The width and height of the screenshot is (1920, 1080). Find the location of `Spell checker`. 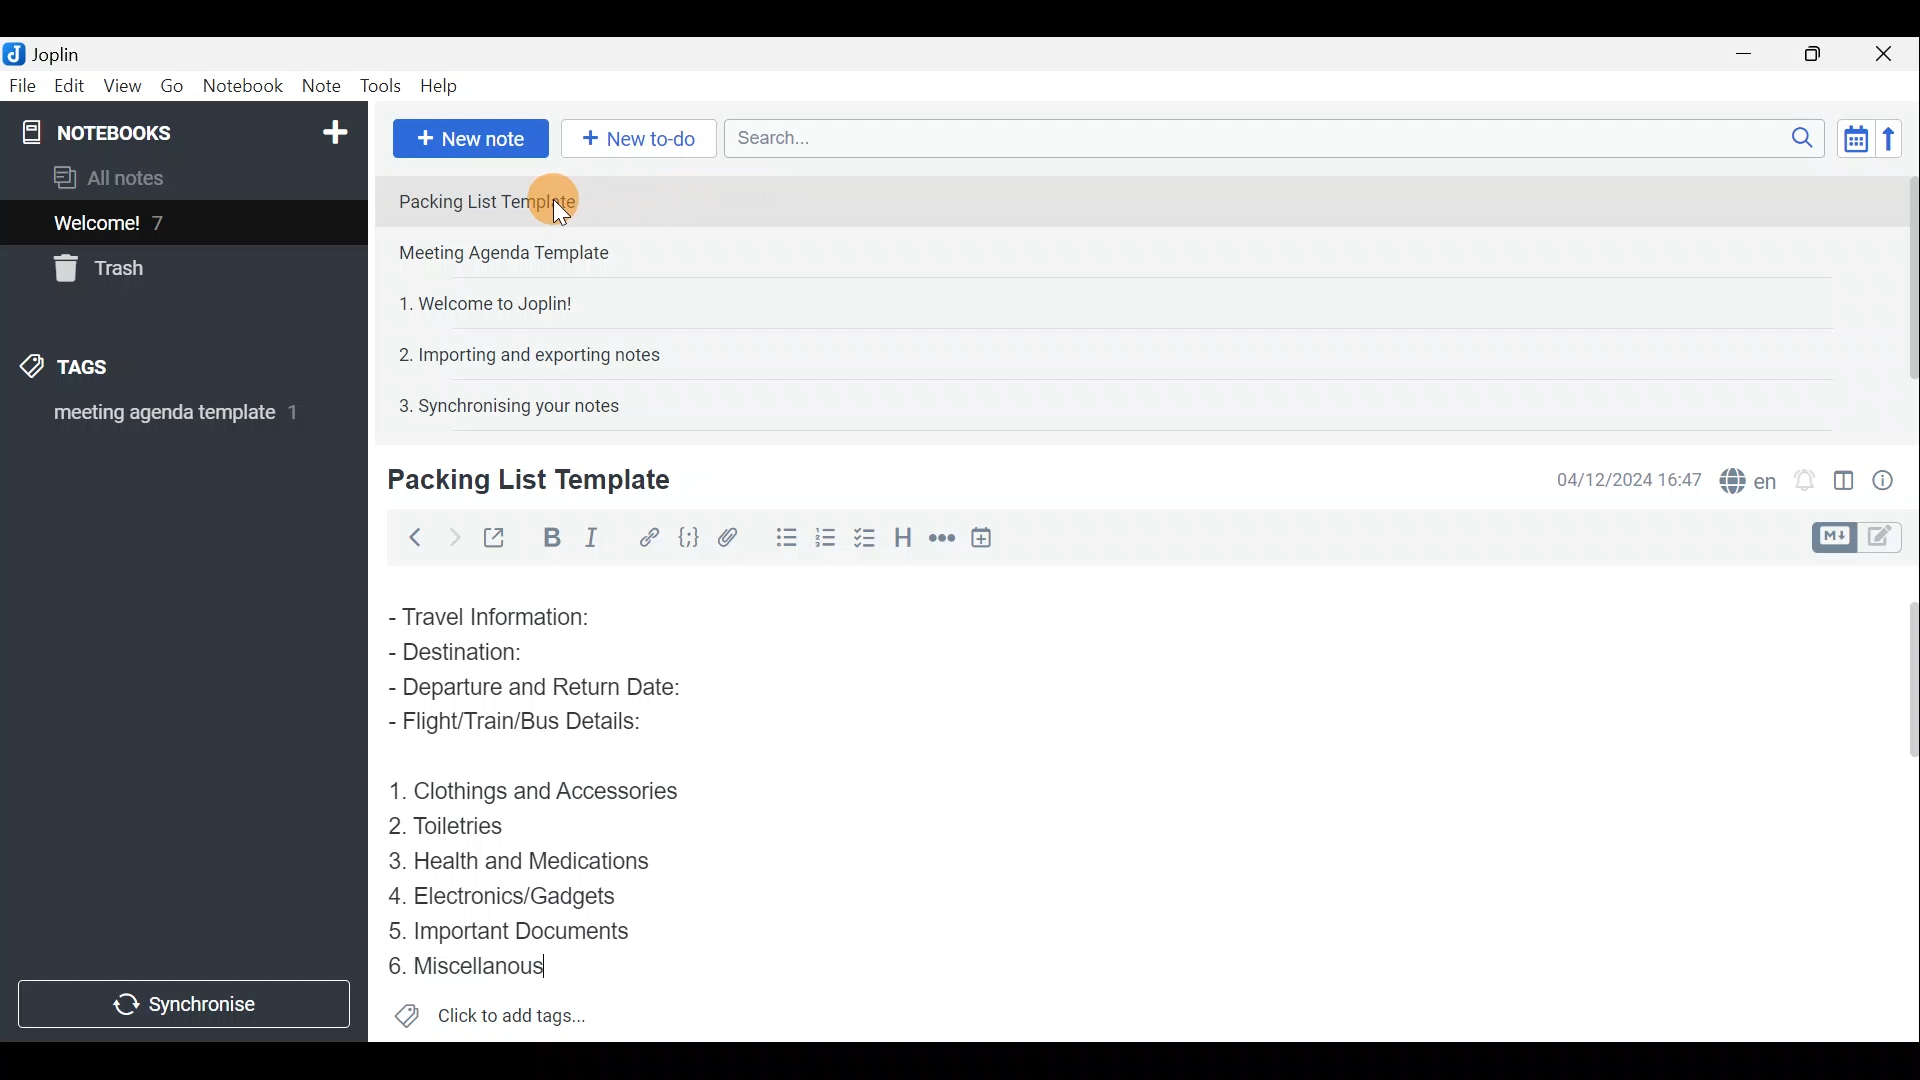

Spell checker is located at coordinates (1743, 477).